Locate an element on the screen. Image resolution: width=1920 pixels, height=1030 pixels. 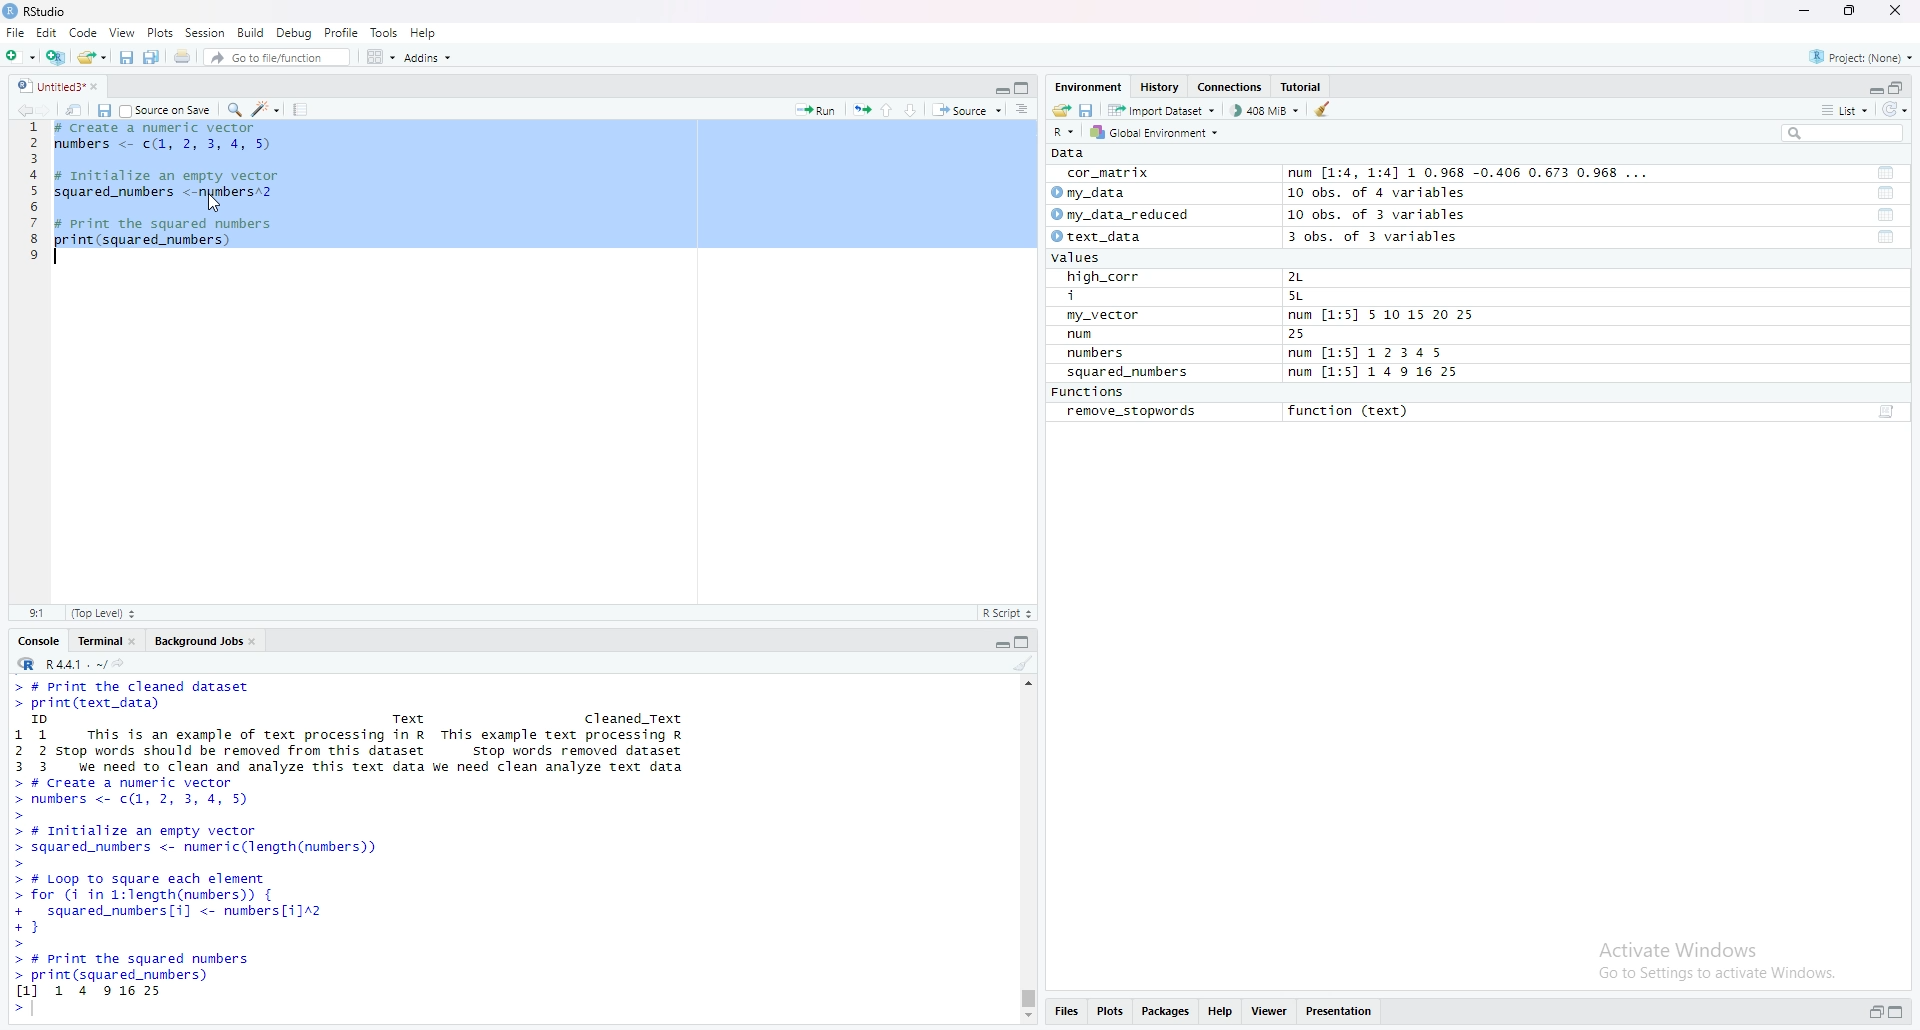
clear console is located at coordinates (1023, 663).